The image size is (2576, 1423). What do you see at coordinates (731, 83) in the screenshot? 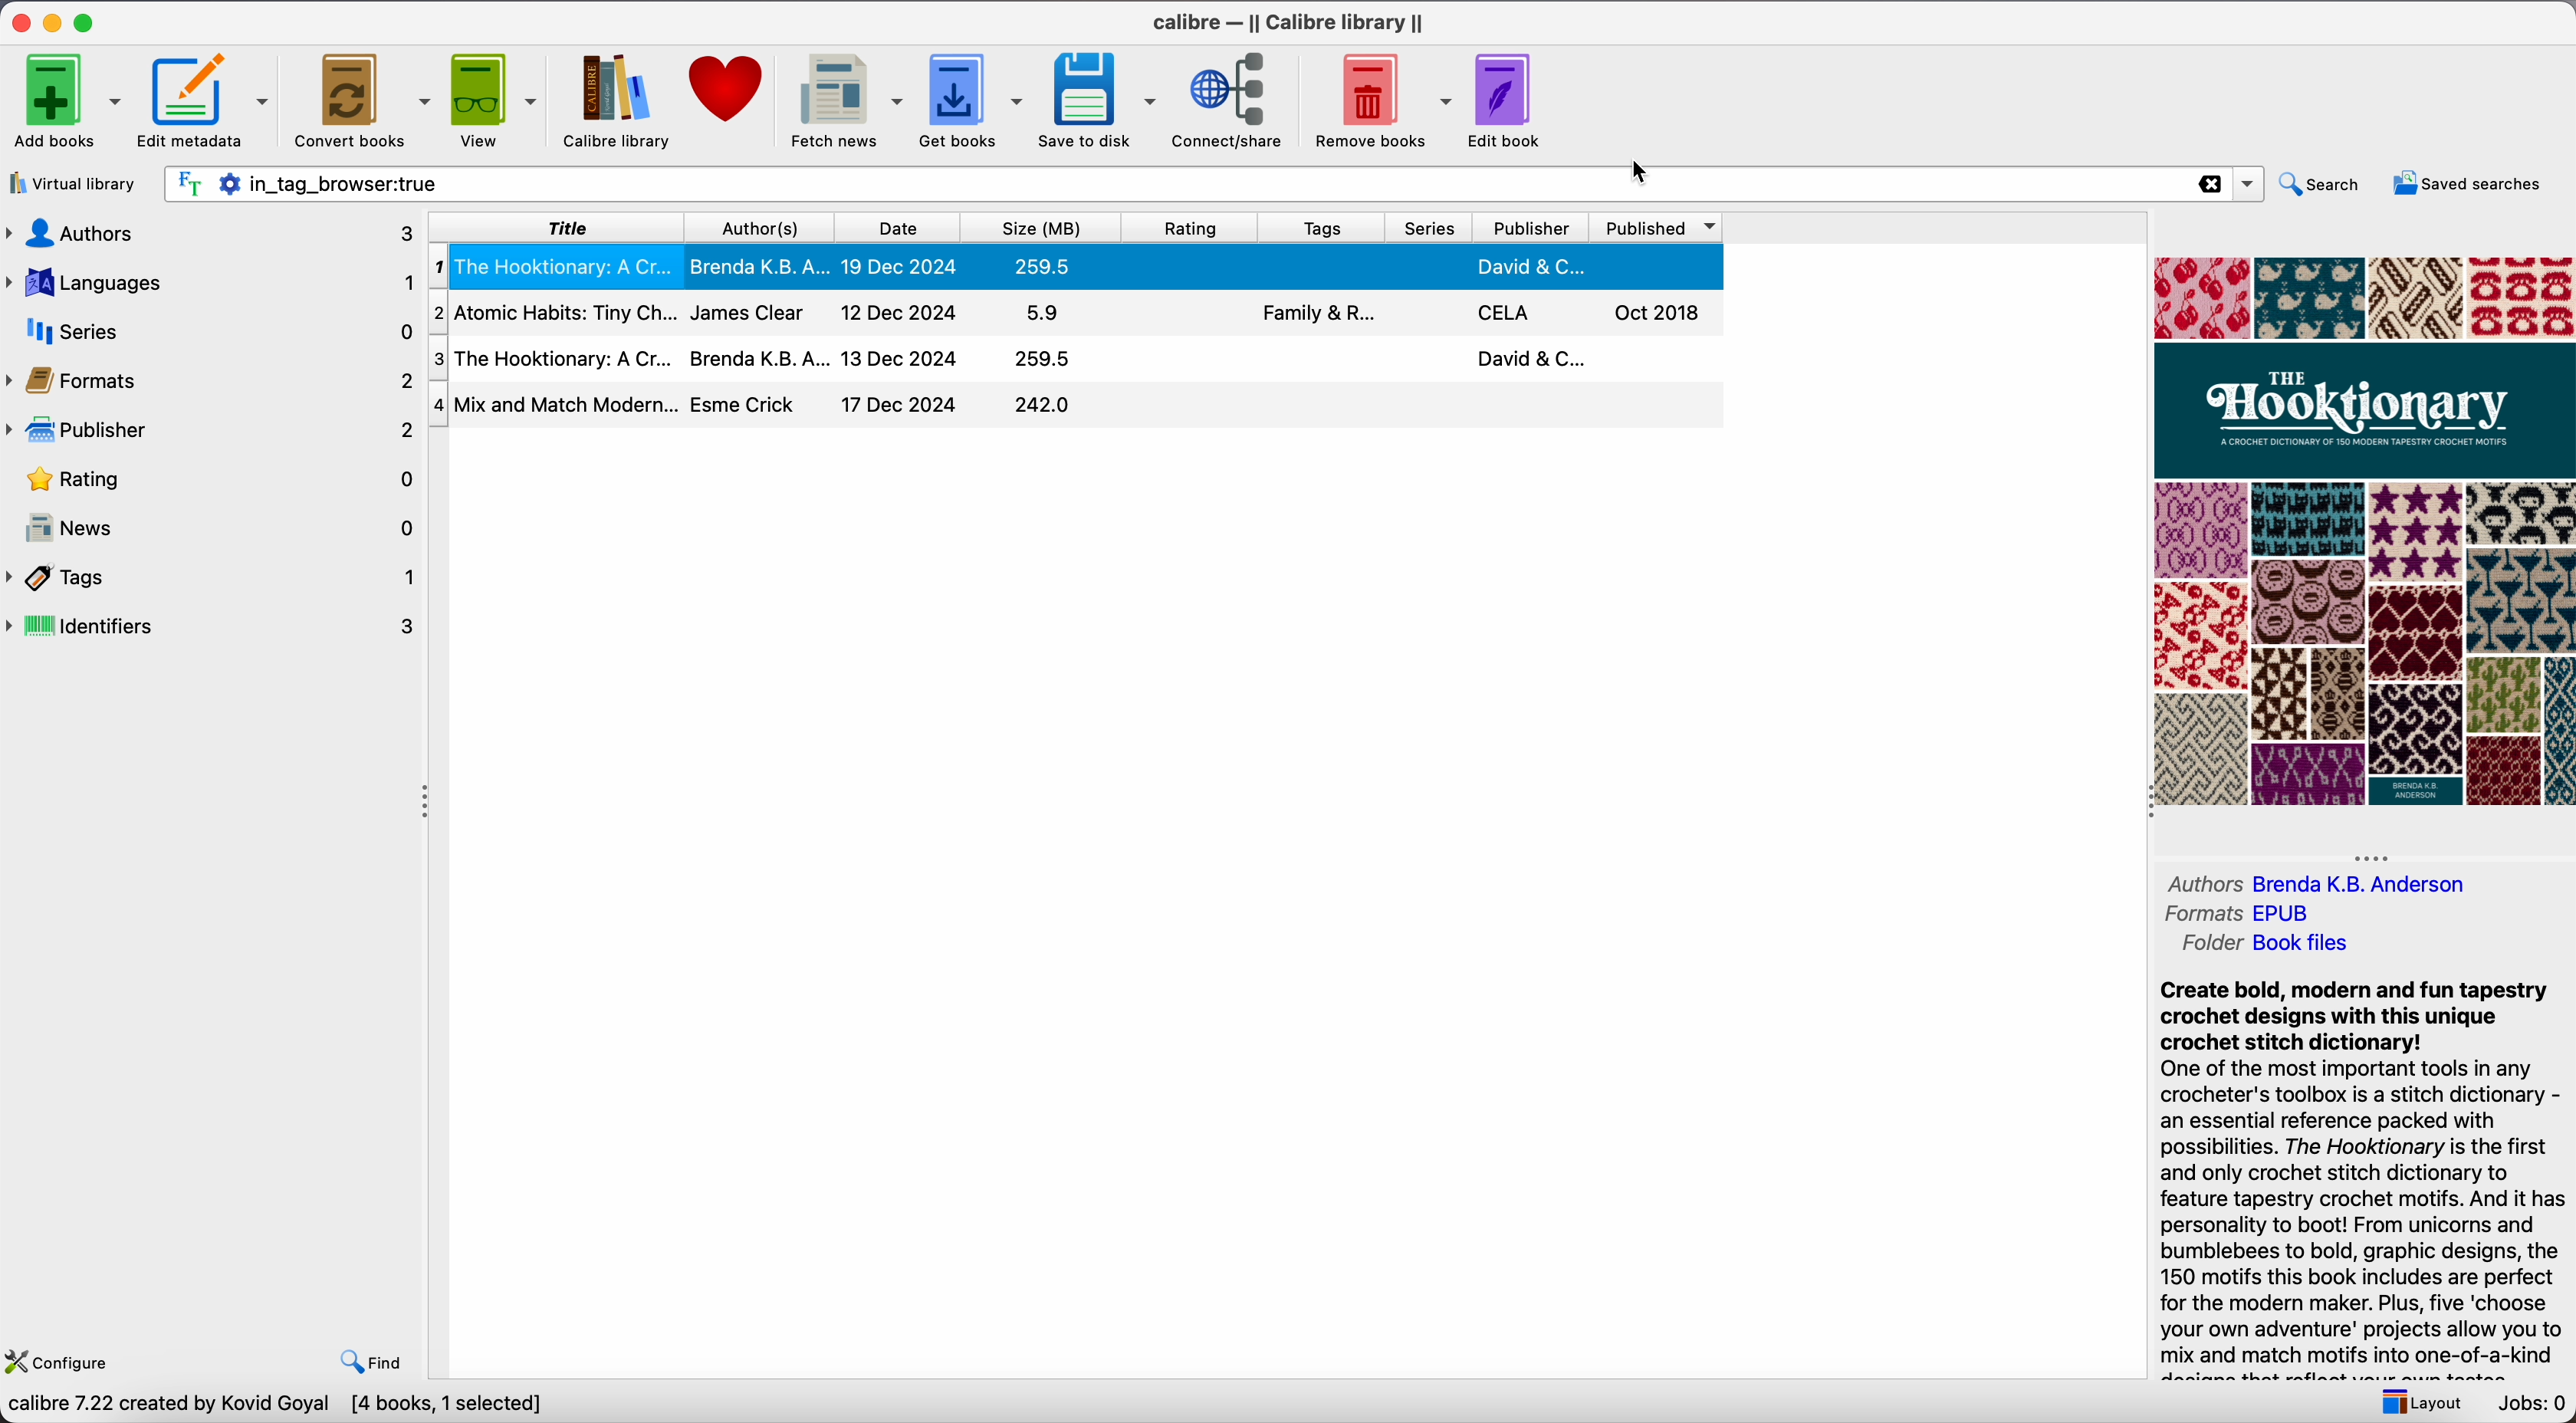
I see `Donate` at bounding box center [731, 83].